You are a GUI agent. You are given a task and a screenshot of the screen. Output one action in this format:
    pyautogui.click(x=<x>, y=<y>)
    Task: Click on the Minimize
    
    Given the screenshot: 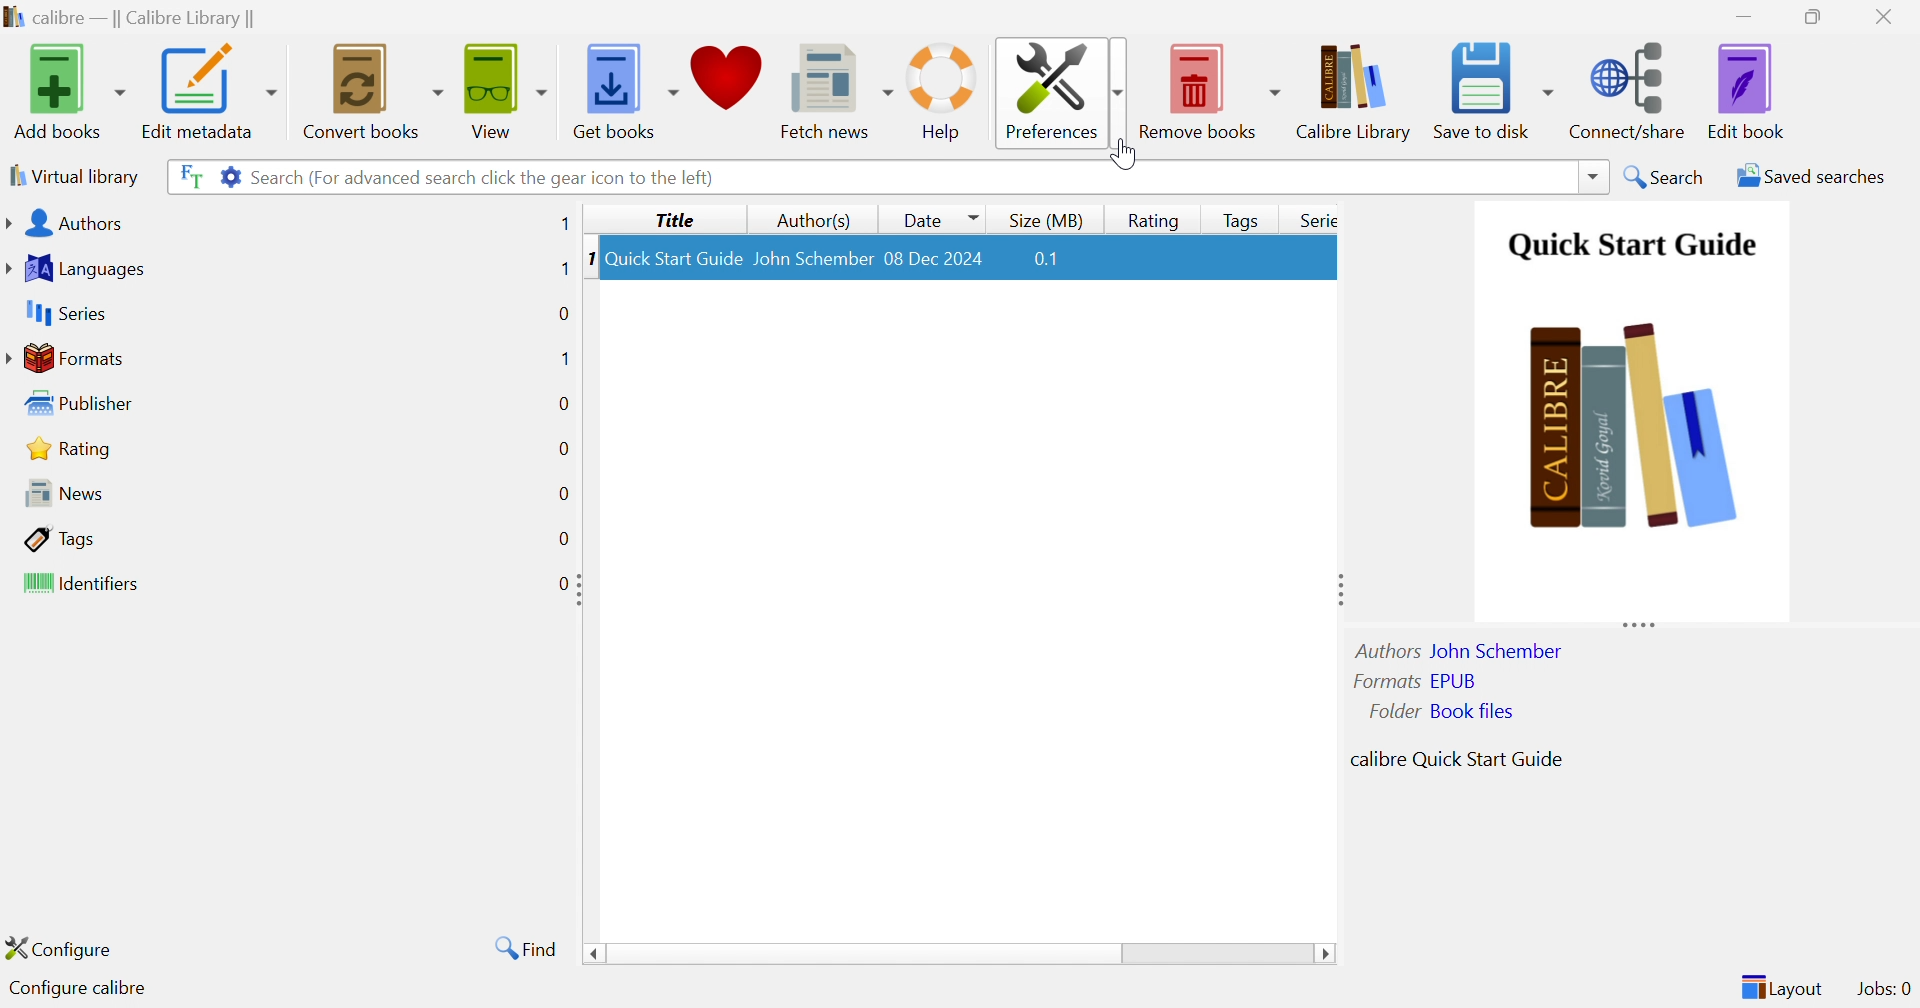 What is the action you would take?
    pyautogui.click(x=1744, y=15)
    